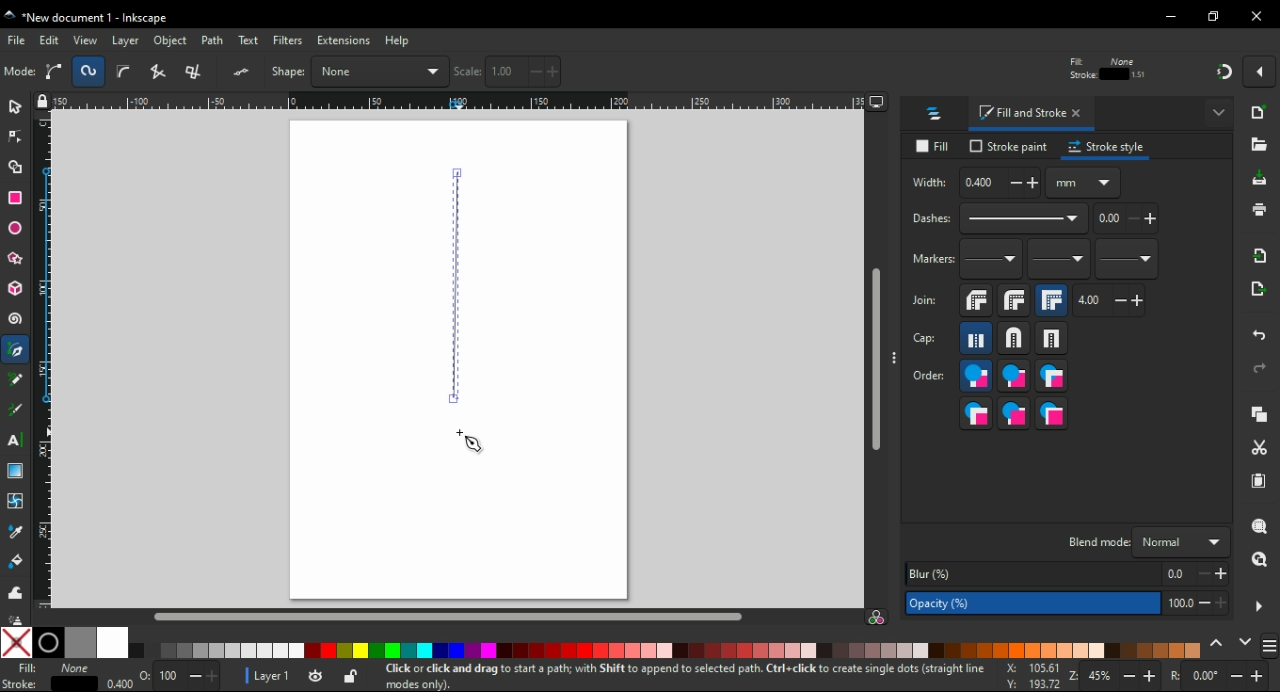 The image size is (1280, 692). I want to click on butt, so click(977, 338).